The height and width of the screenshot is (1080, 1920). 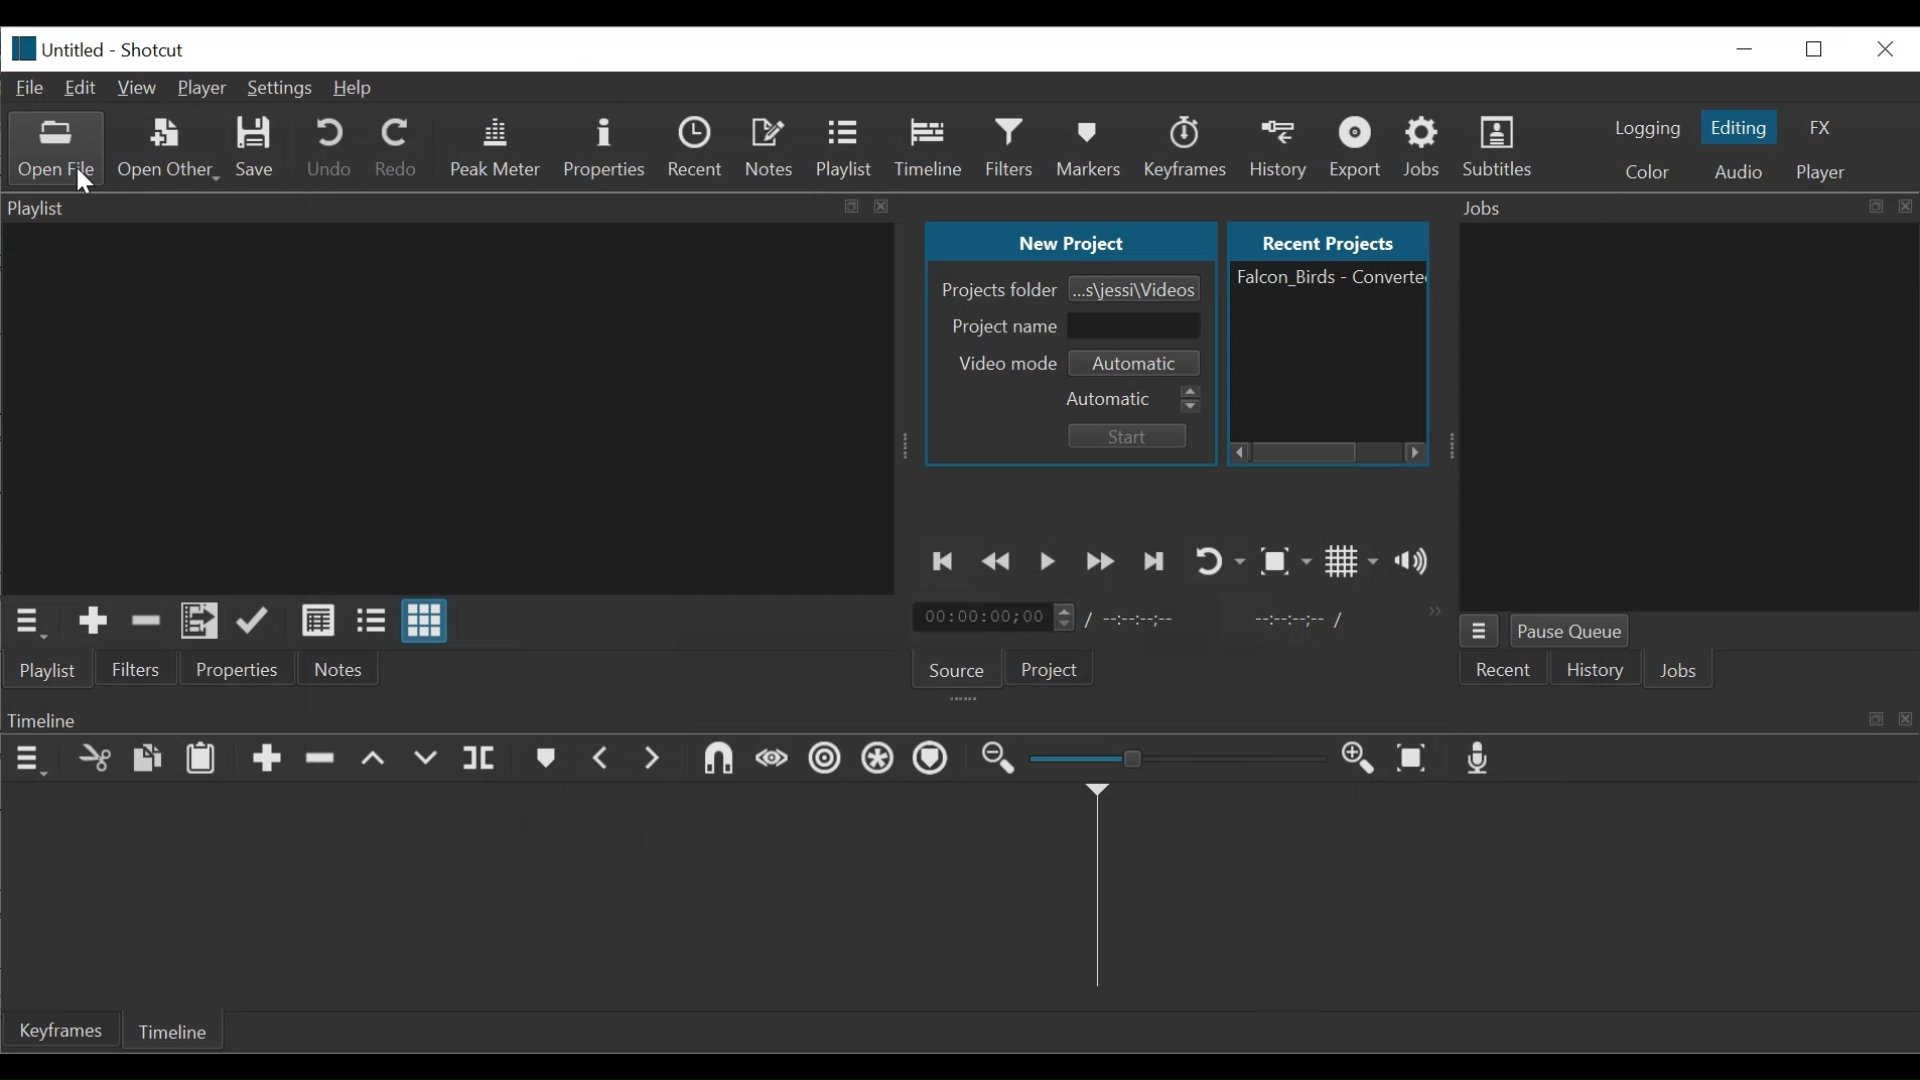 I want to click on Jobs, so click(x=1684, y=672).